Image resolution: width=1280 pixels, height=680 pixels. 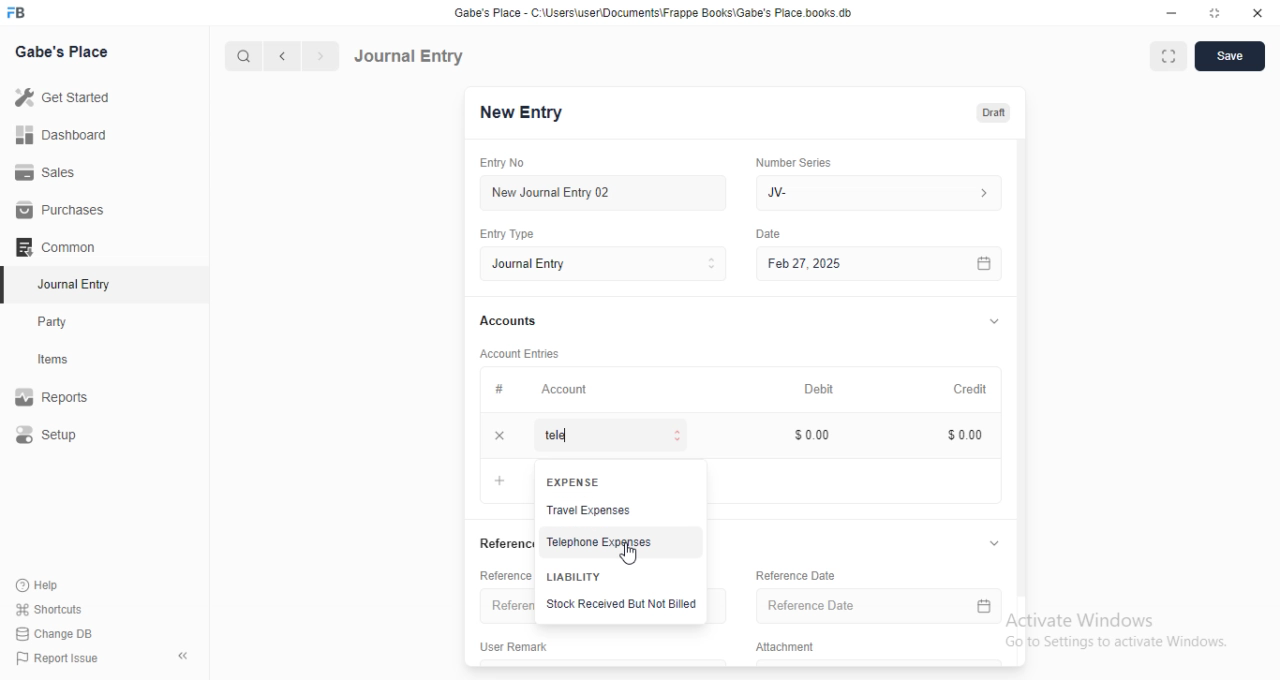 I want to click on FB, so click(x=19, y=11).